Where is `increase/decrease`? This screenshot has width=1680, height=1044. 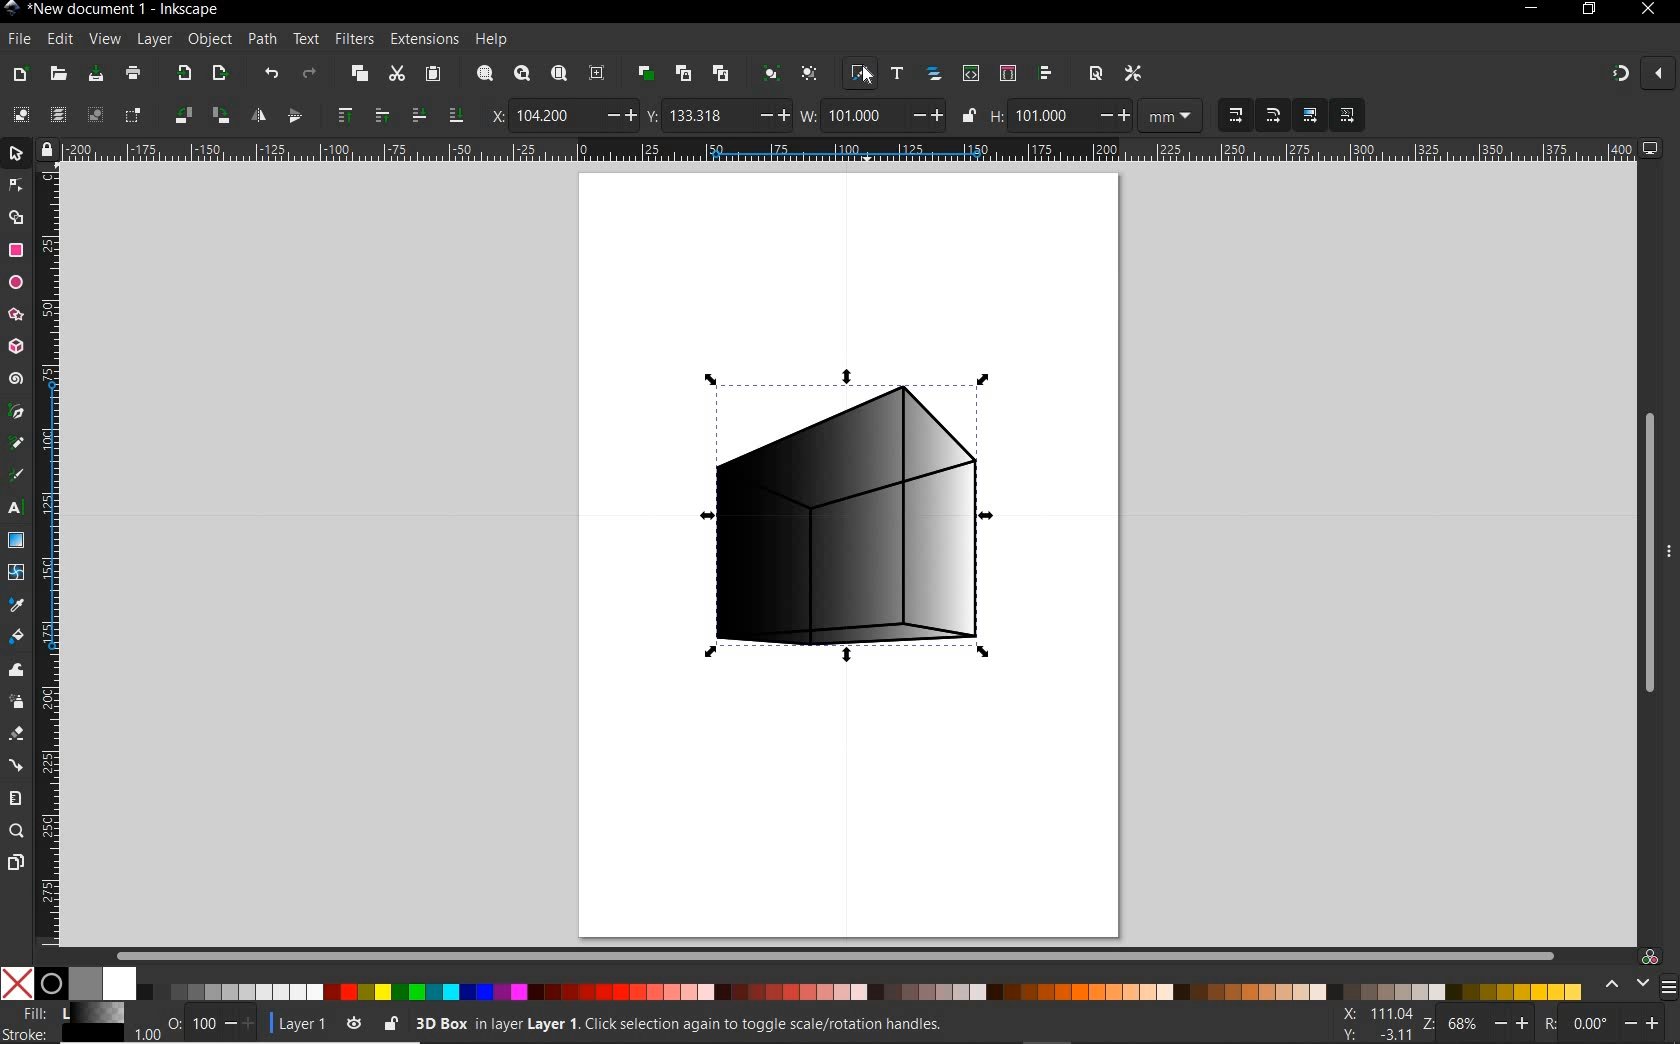
increase/decrease is located at coordinates (1513, 1022).